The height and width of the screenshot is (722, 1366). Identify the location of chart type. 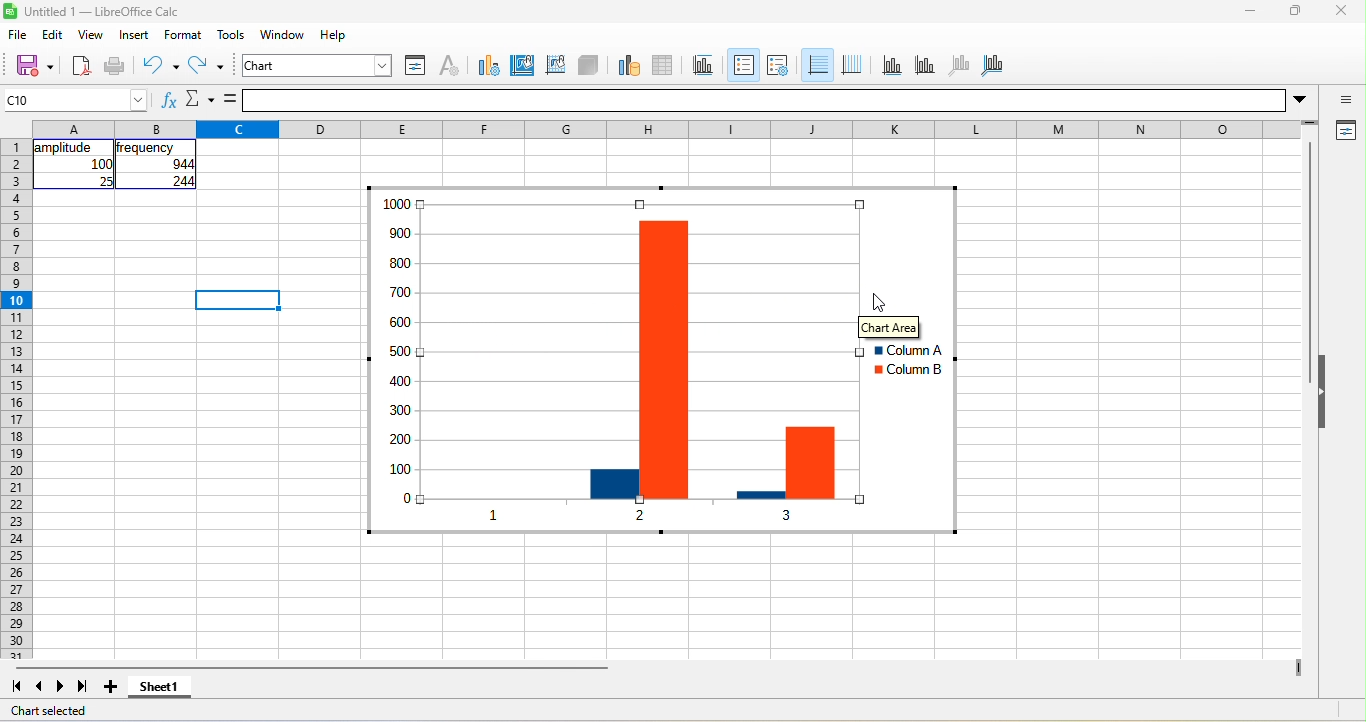
(485, 64).